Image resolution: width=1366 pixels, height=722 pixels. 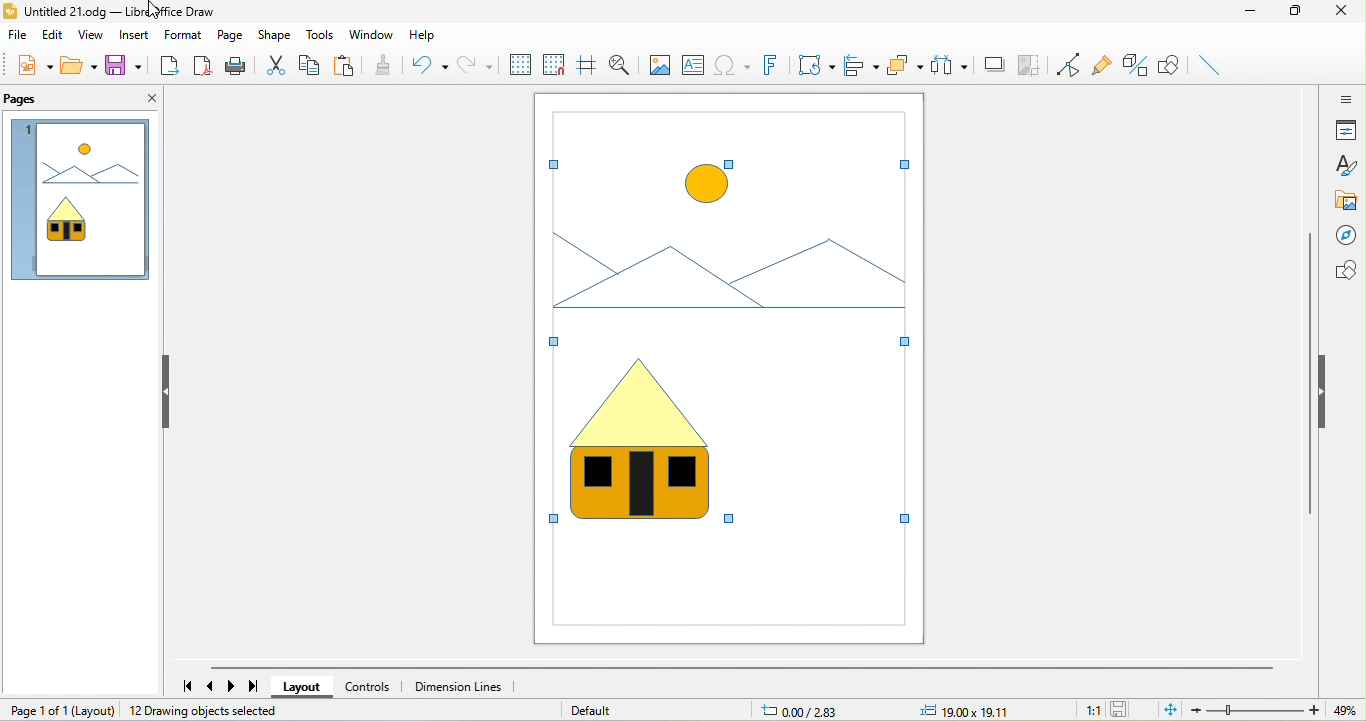 What do you see at coordinates (237, 64) in the screenshot?
I see `print` at bounding box center [237, 64].